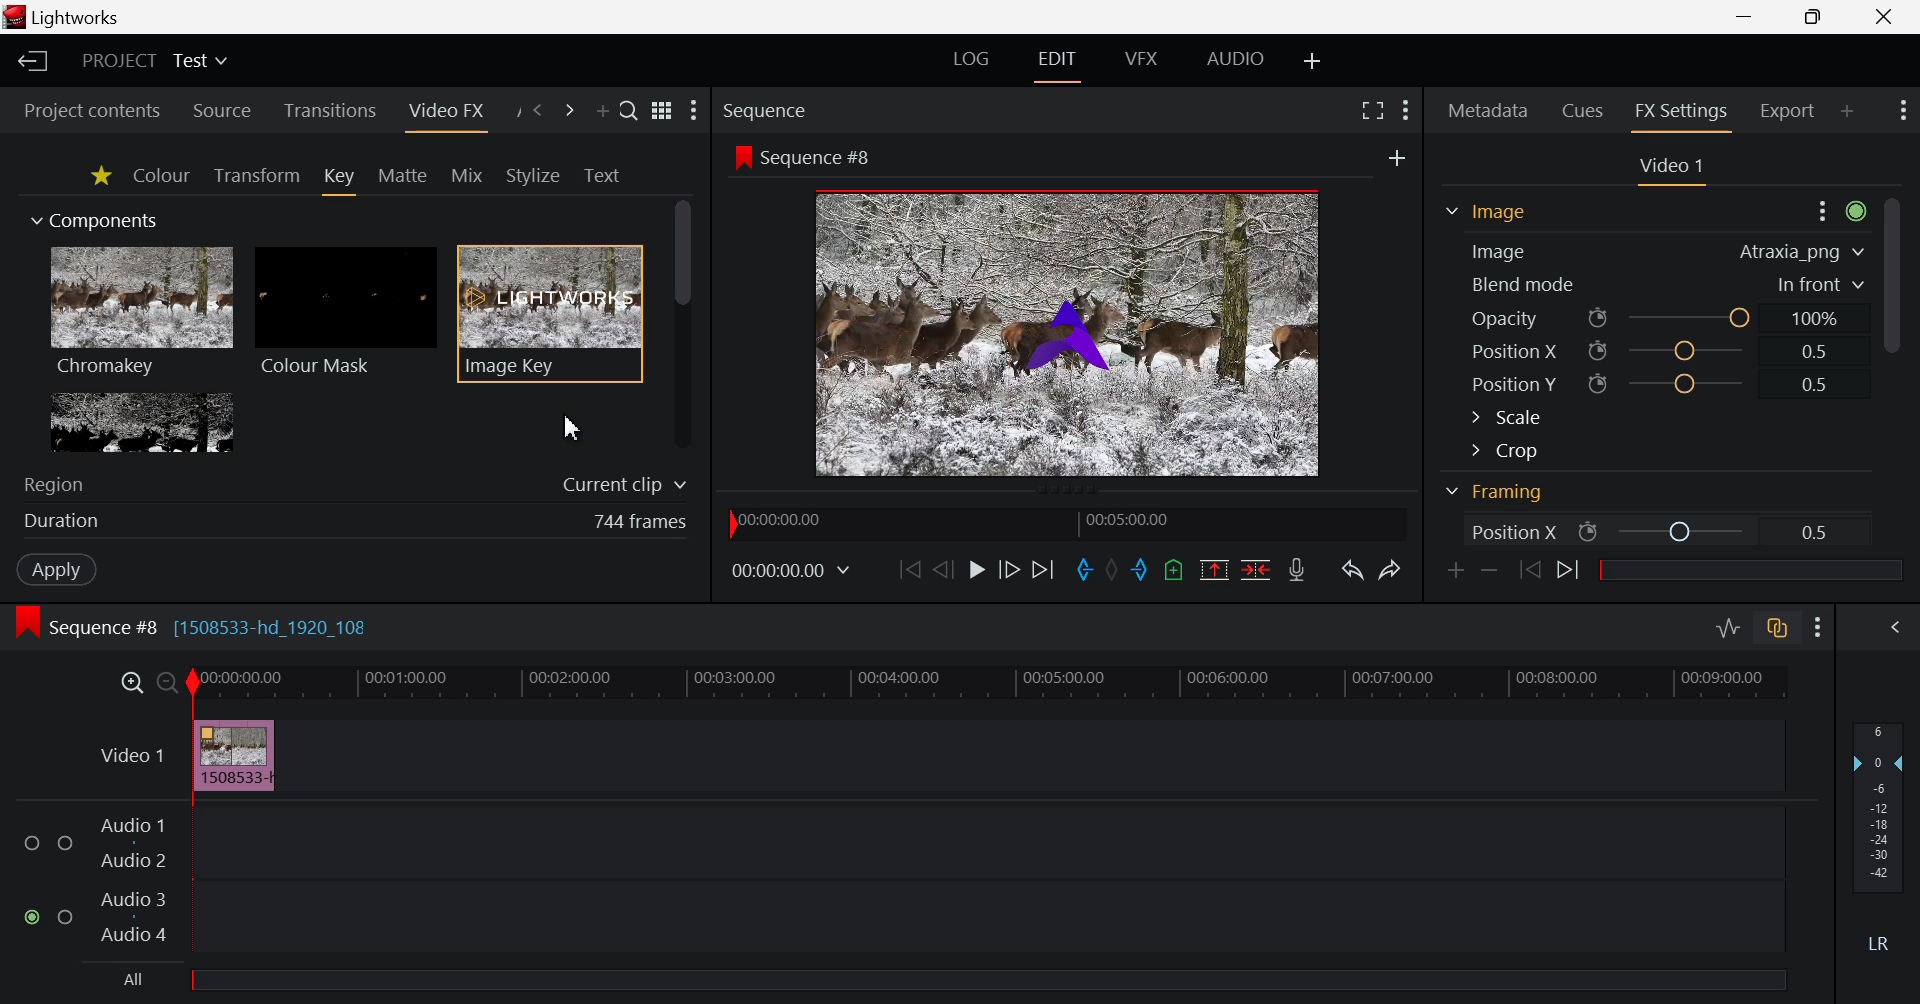  I want to click on 744 frames, so click(641, 521).